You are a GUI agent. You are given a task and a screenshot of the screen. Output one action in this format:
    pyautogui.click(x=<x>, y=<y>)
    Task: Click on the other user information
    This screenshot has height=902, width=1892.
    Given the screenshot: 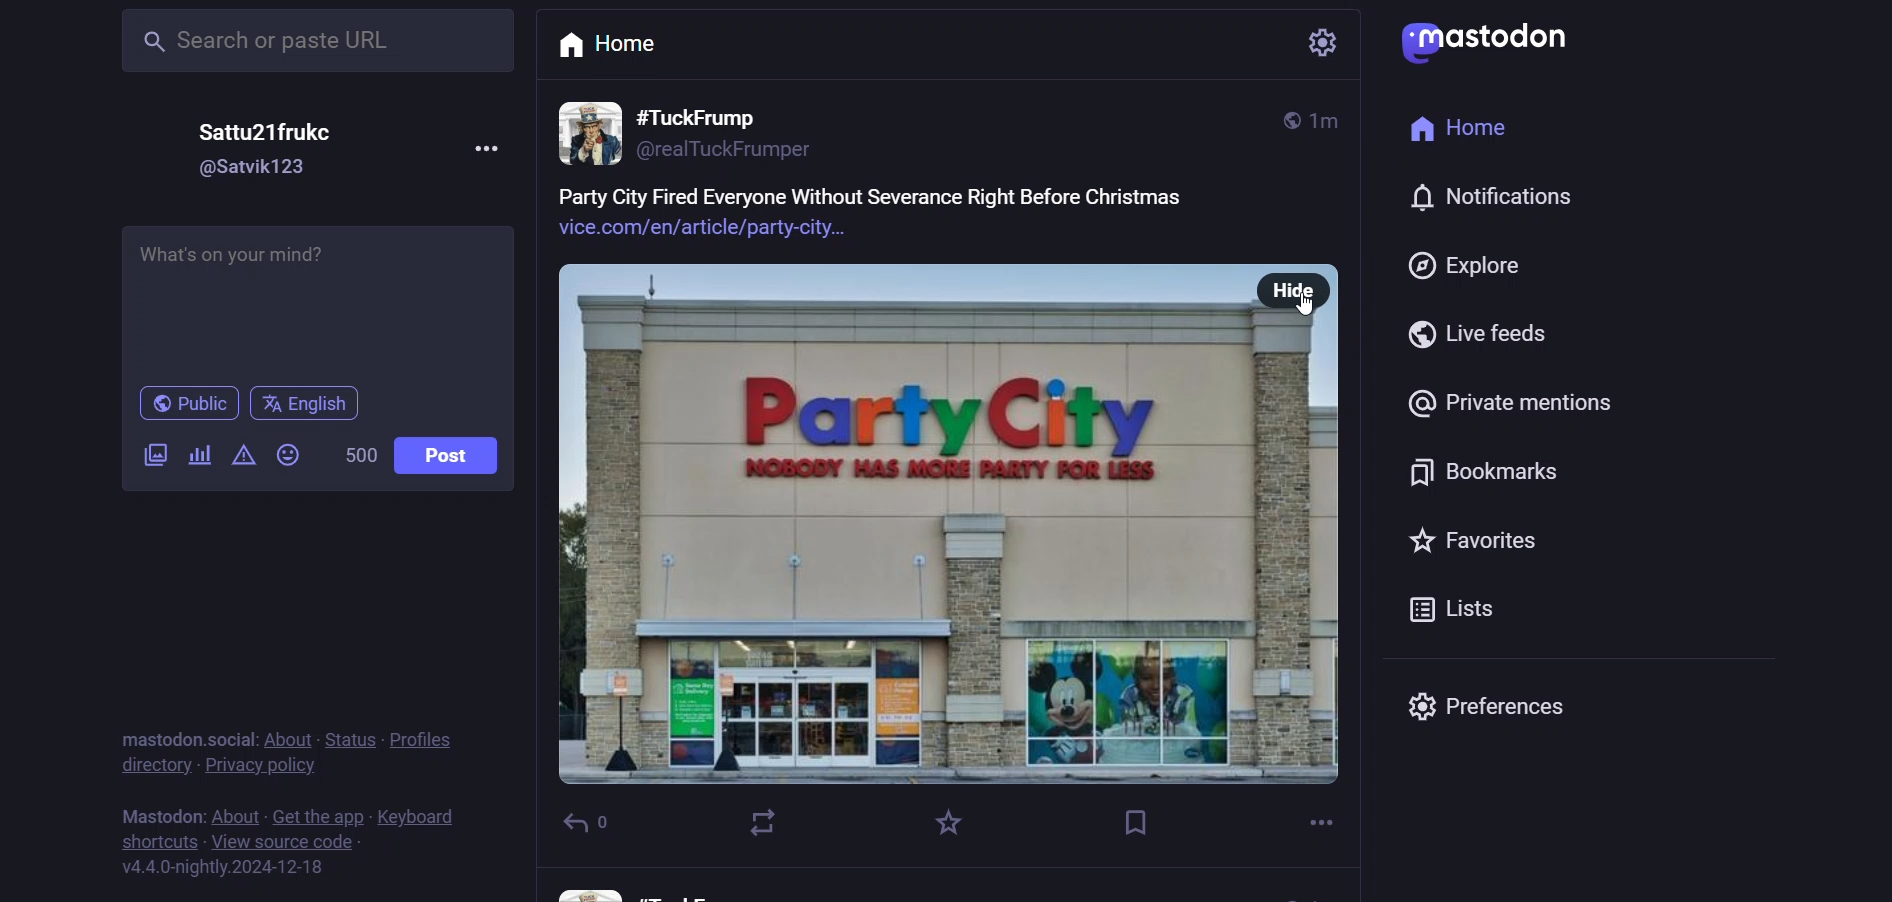 What is the action you would take?
    pyautogui.click(x=636, y=887)
    